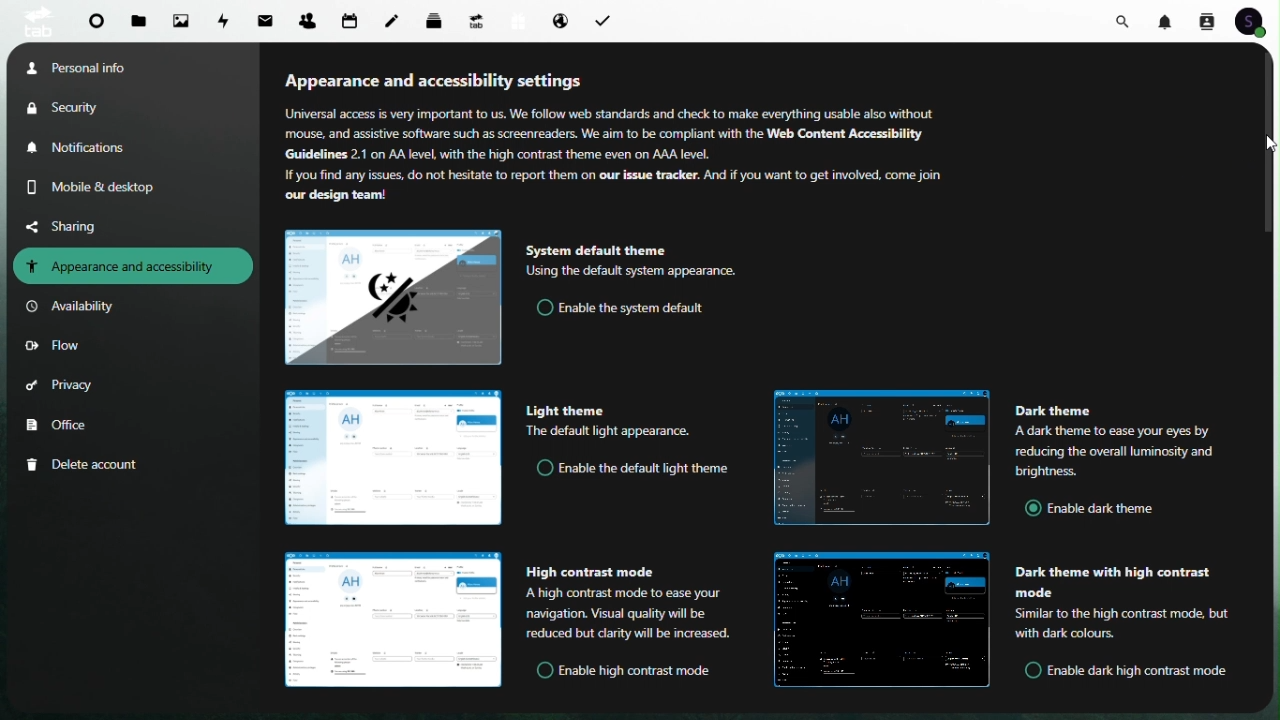  I want to click on personal info, so click(101, 66).